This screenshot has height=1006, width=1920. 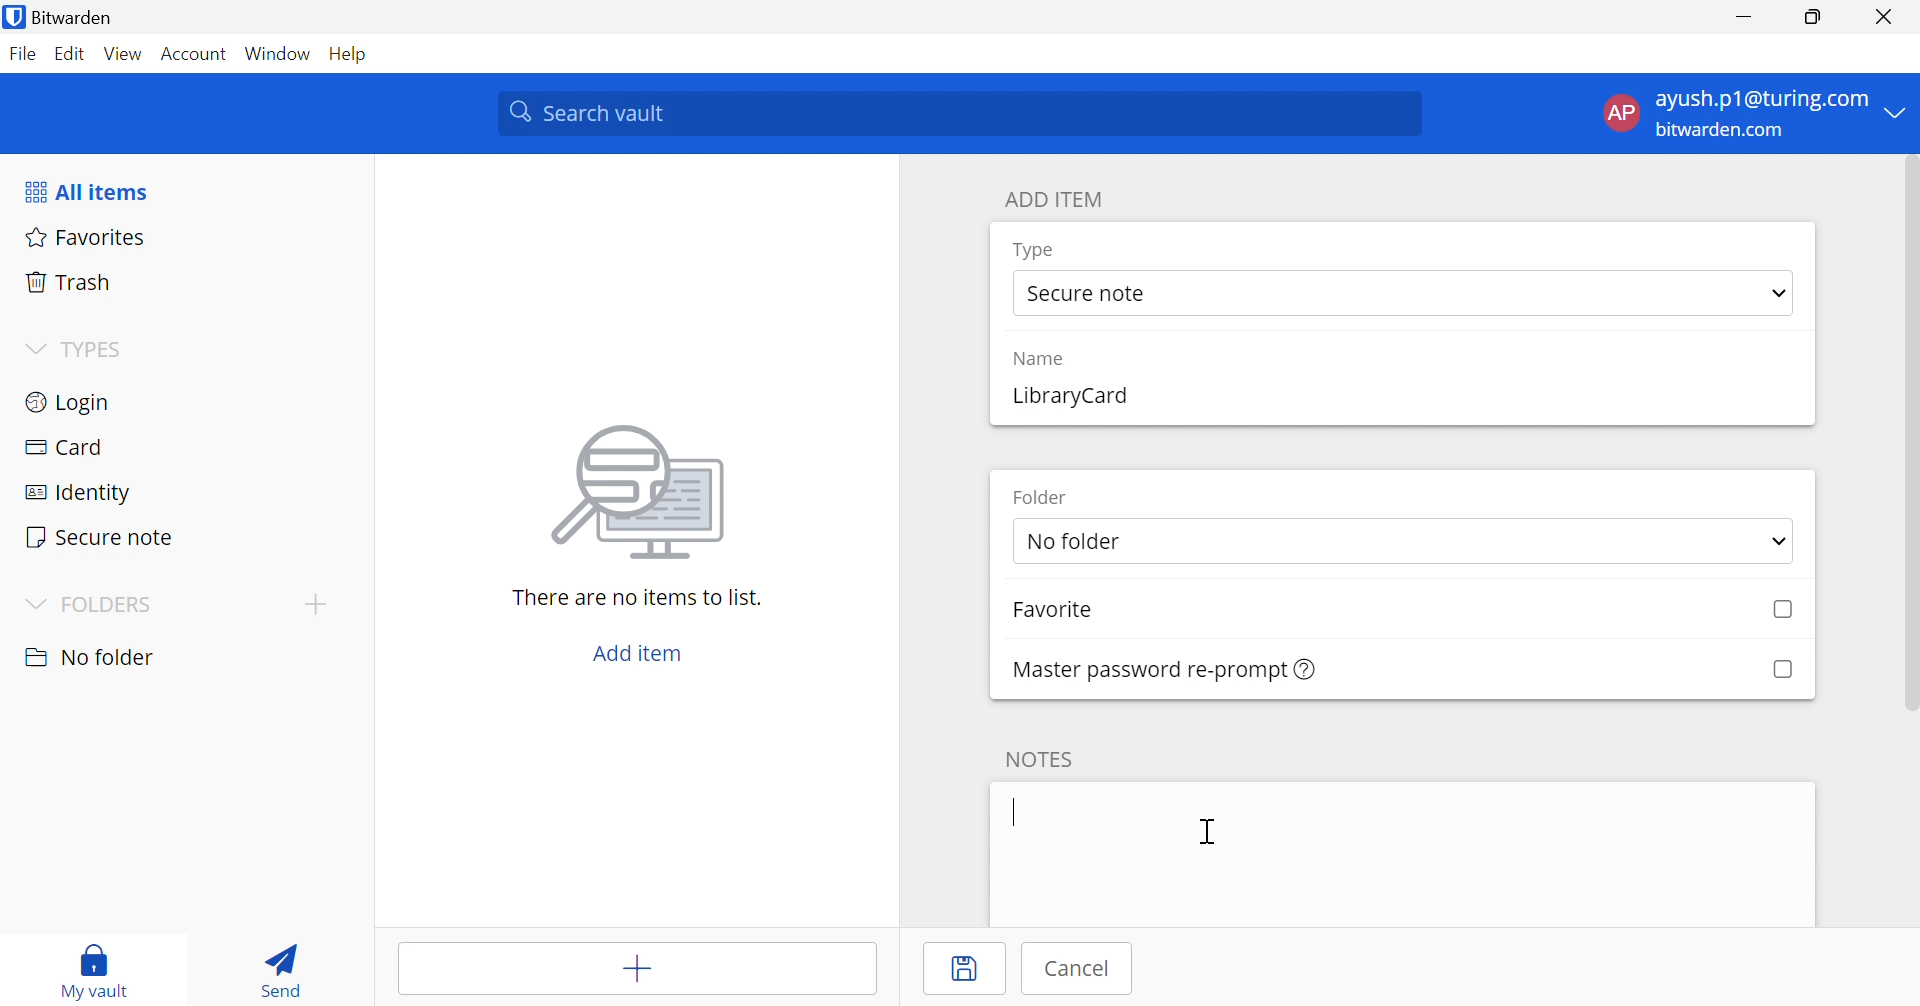 I want to click on add note, so click(x=1402, y=856).